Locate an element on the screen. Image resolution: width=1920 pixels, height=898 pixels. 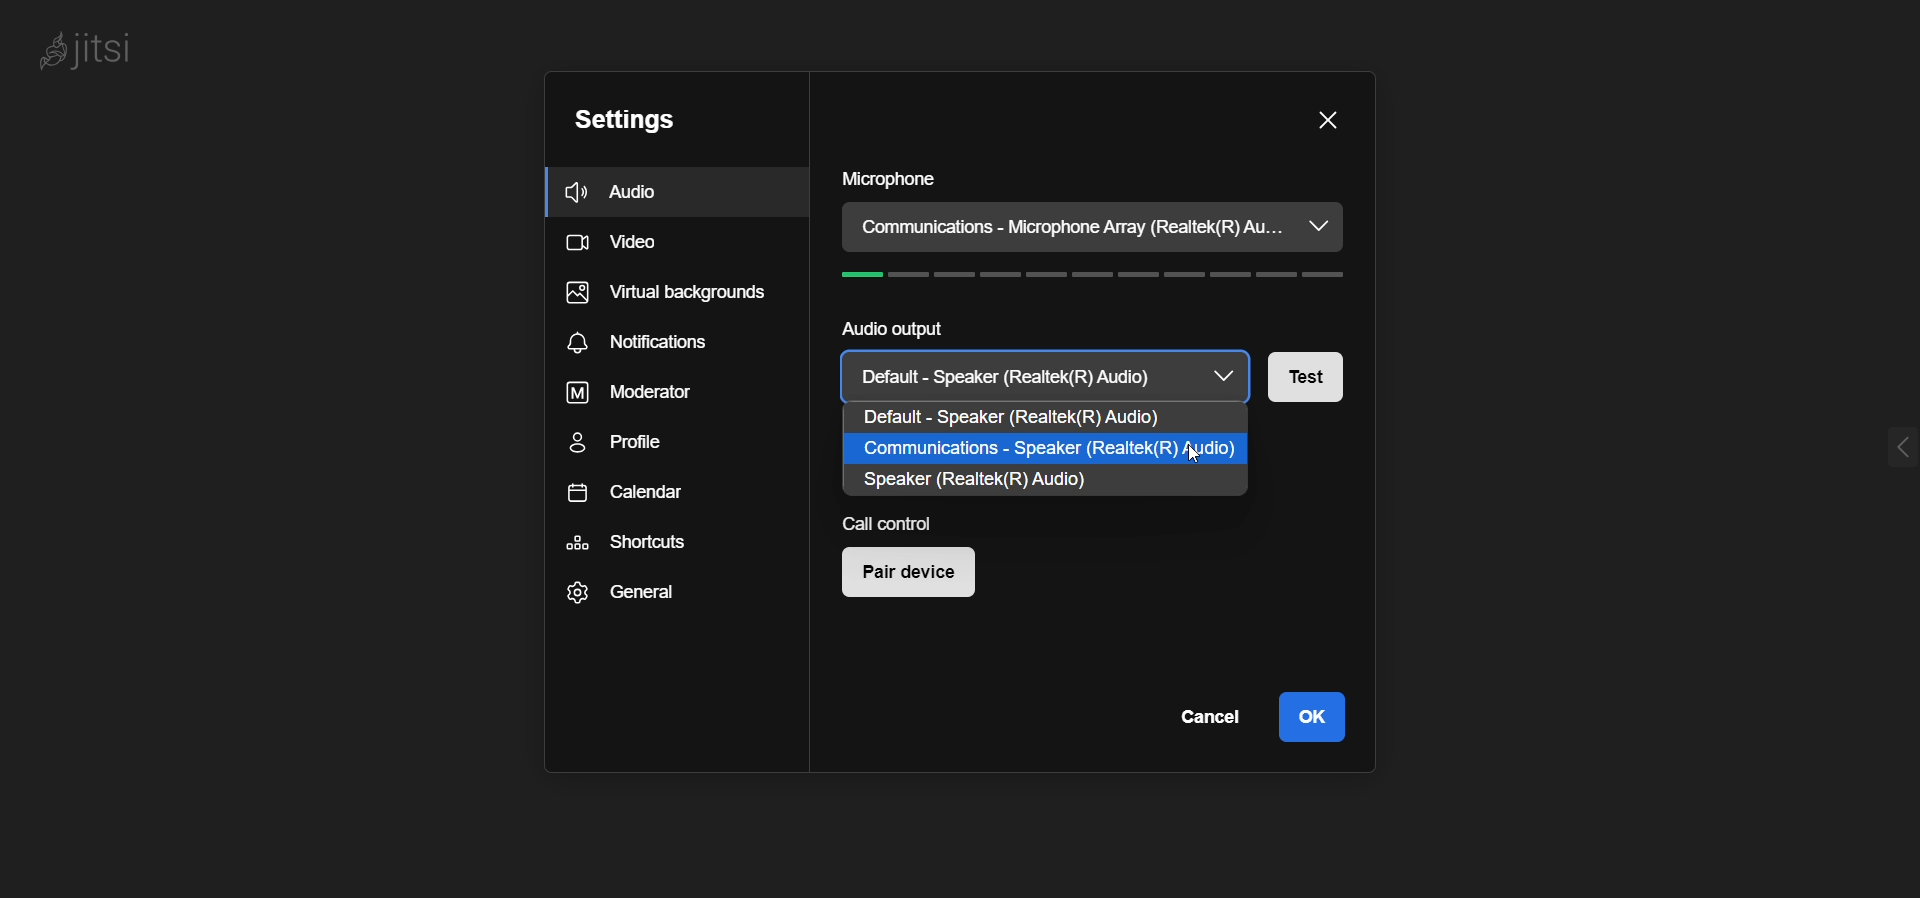
audio output is located at coordinates (888, 330).